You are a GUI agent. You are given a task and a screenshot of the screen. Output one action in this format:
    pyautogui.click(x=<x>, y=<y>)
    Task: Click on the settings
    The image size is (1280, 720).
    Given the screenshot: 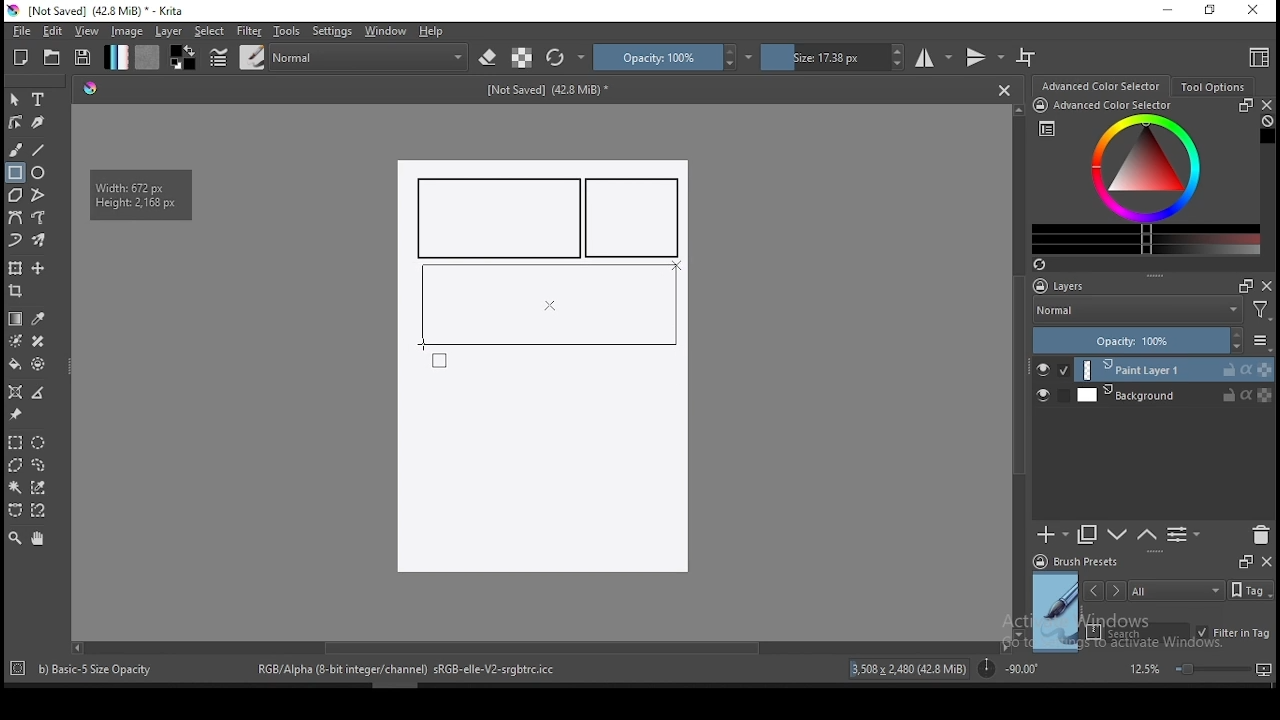 What is the action you would take?
    pyautogui.click(x=332, y=31)
    